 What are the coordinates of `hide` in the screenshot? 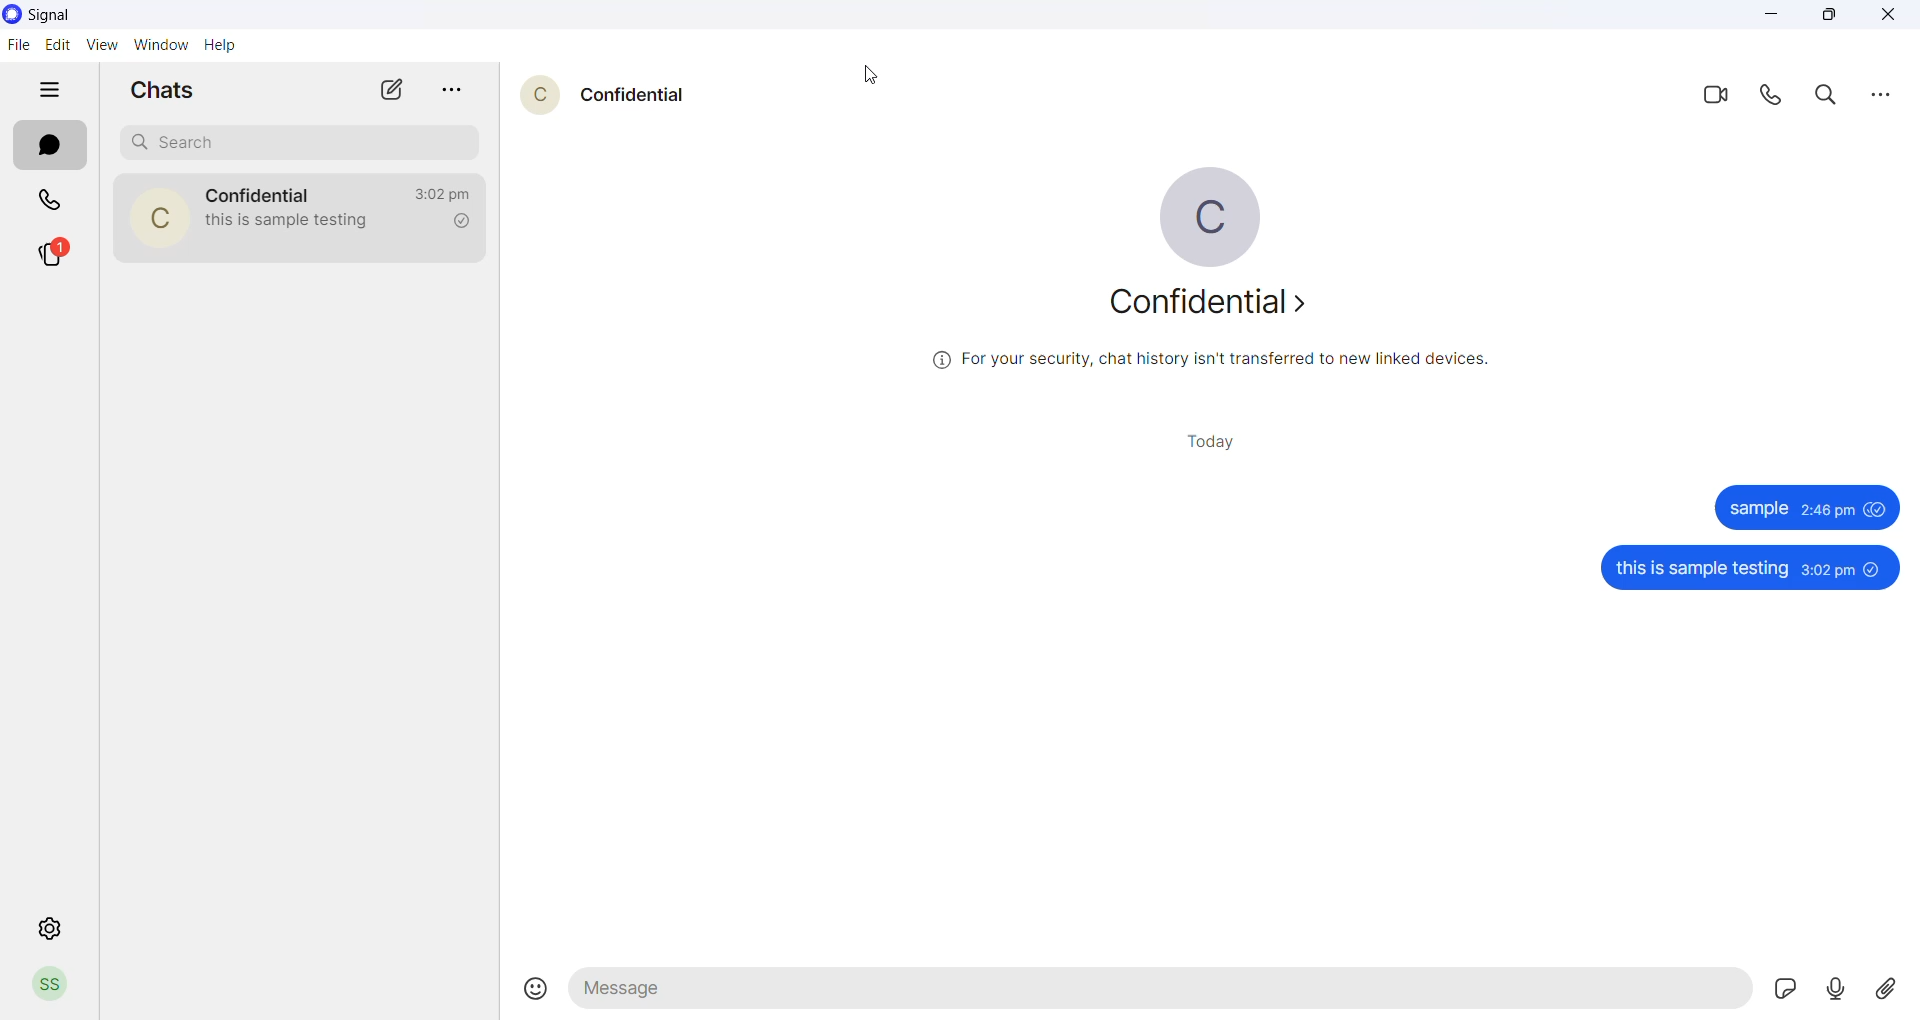 It's located at (52, 87).